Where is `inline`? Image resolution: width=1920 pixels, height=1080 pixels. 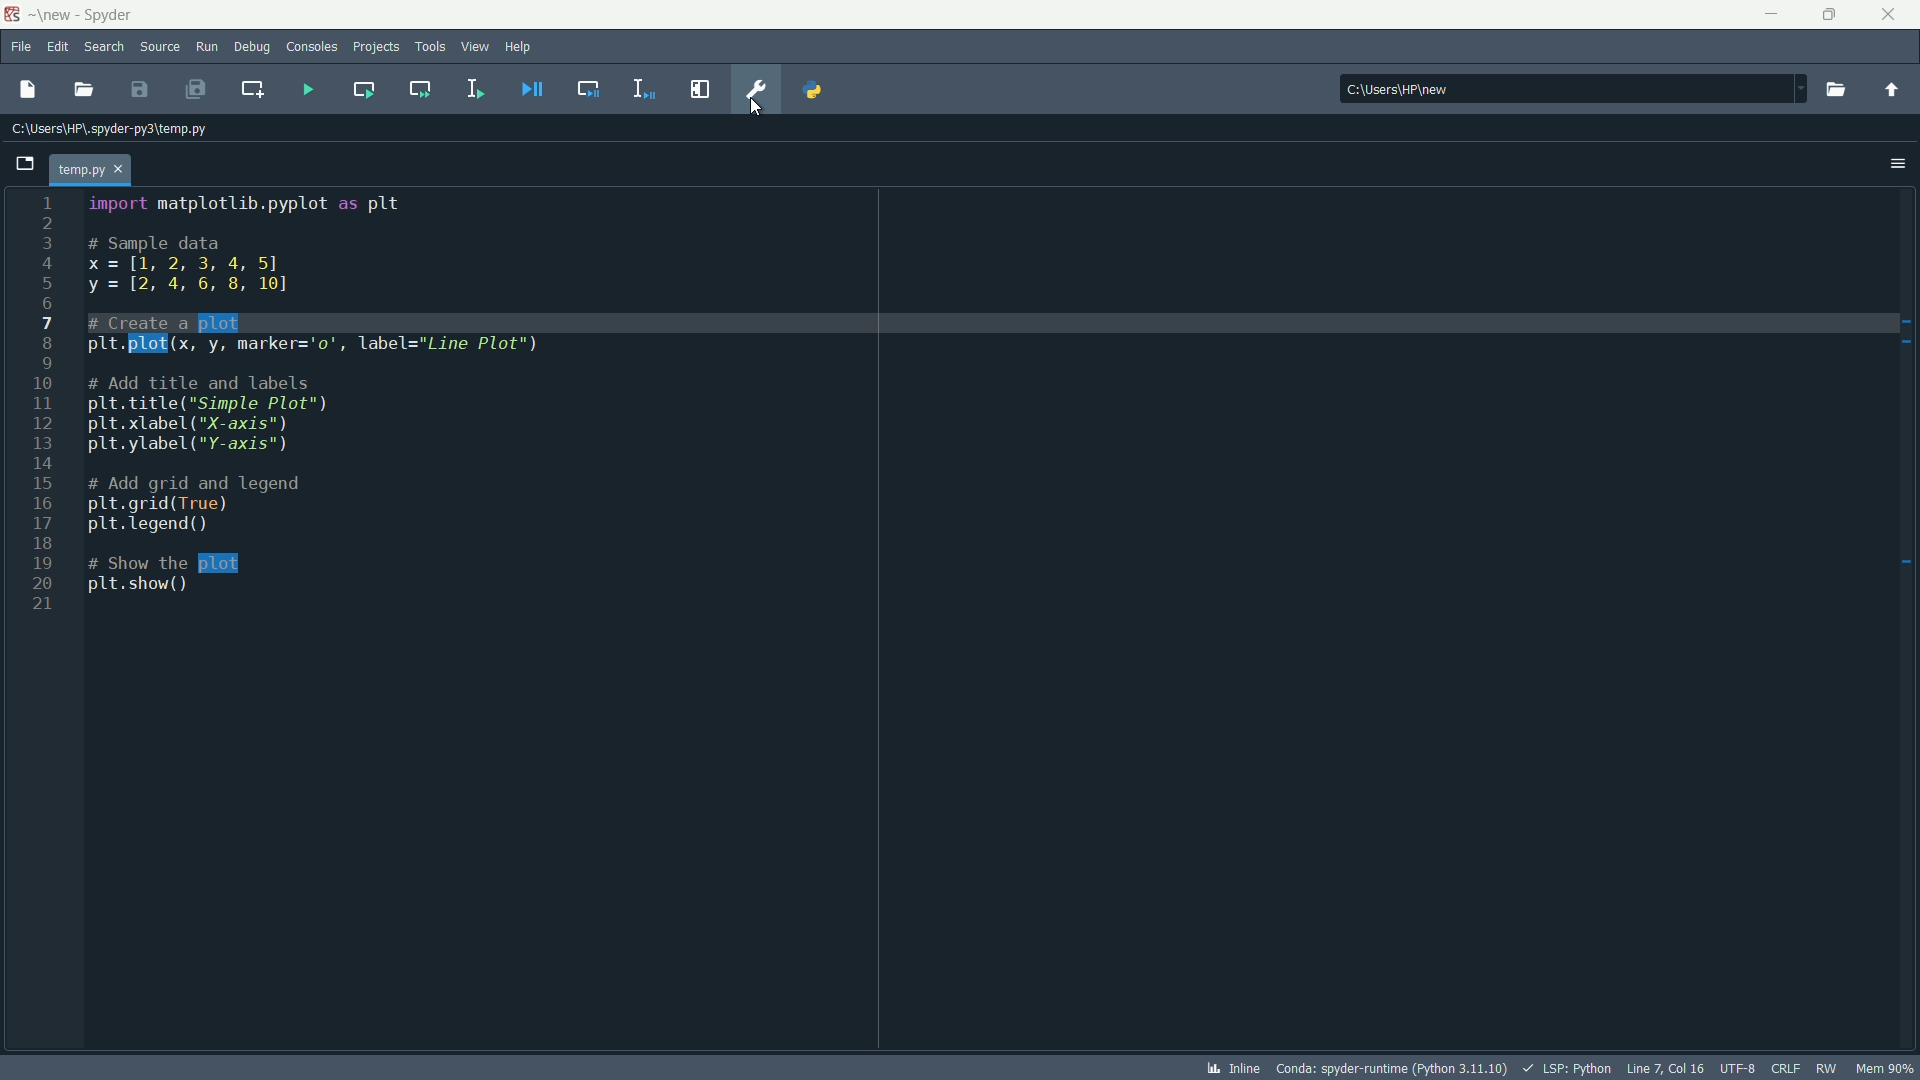 inline is located at coordinates (1234, 1068).